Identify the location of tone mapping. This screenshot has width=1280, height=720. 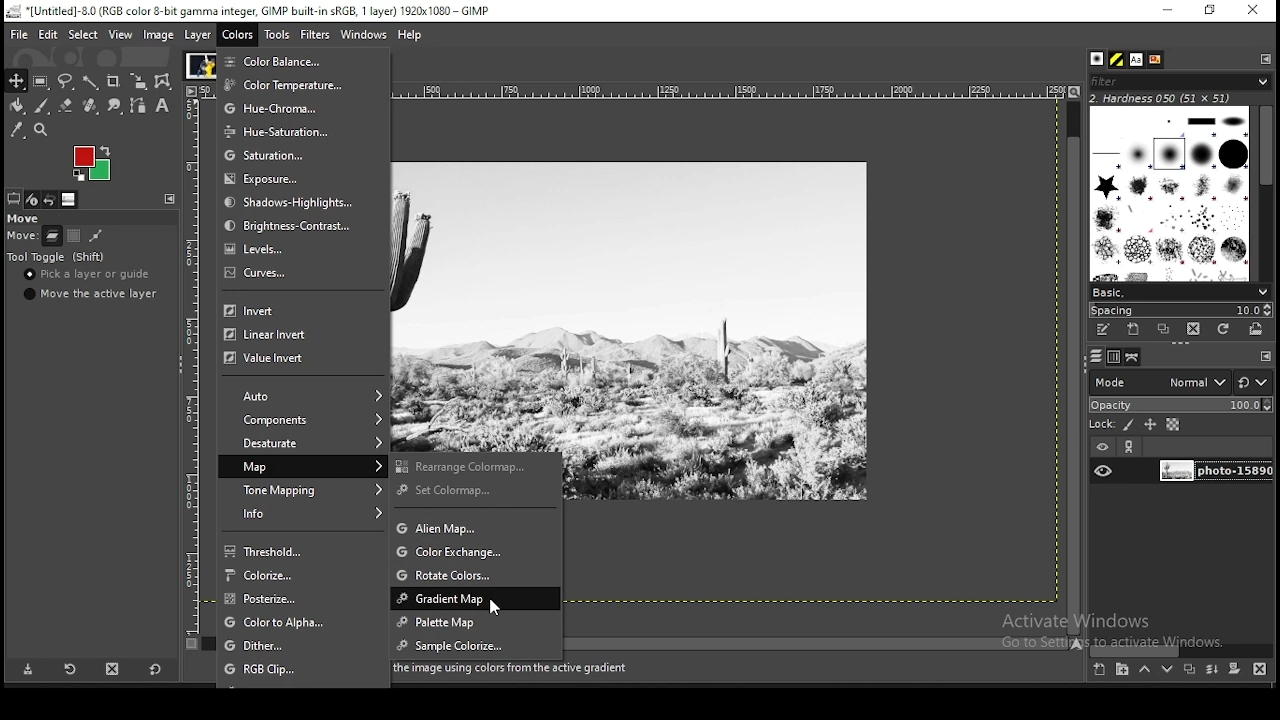
(305, 489).